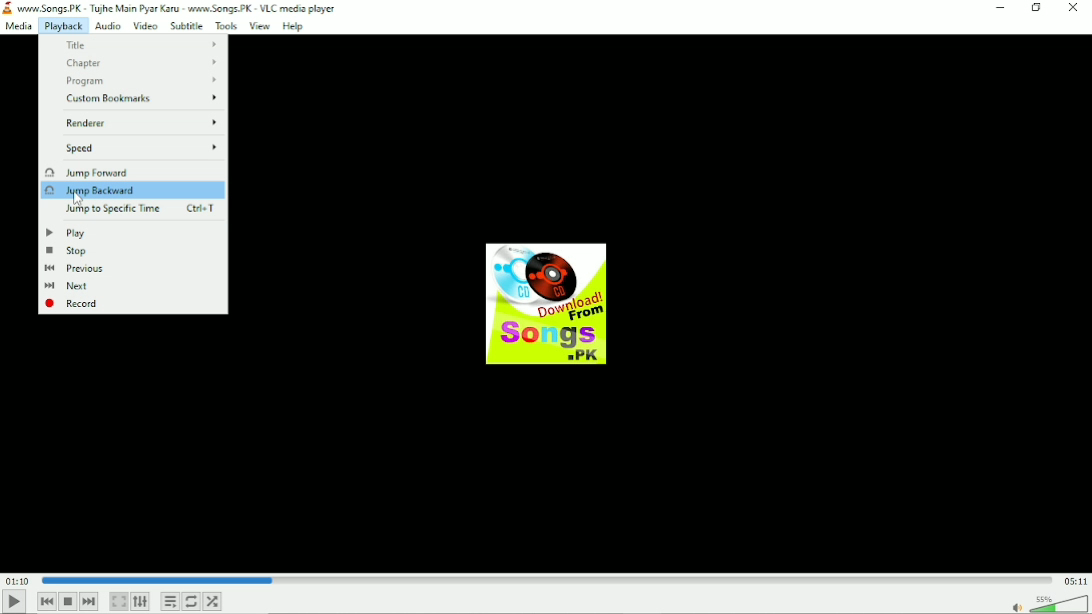  I want to click on Restore down, so click(1037, 8).